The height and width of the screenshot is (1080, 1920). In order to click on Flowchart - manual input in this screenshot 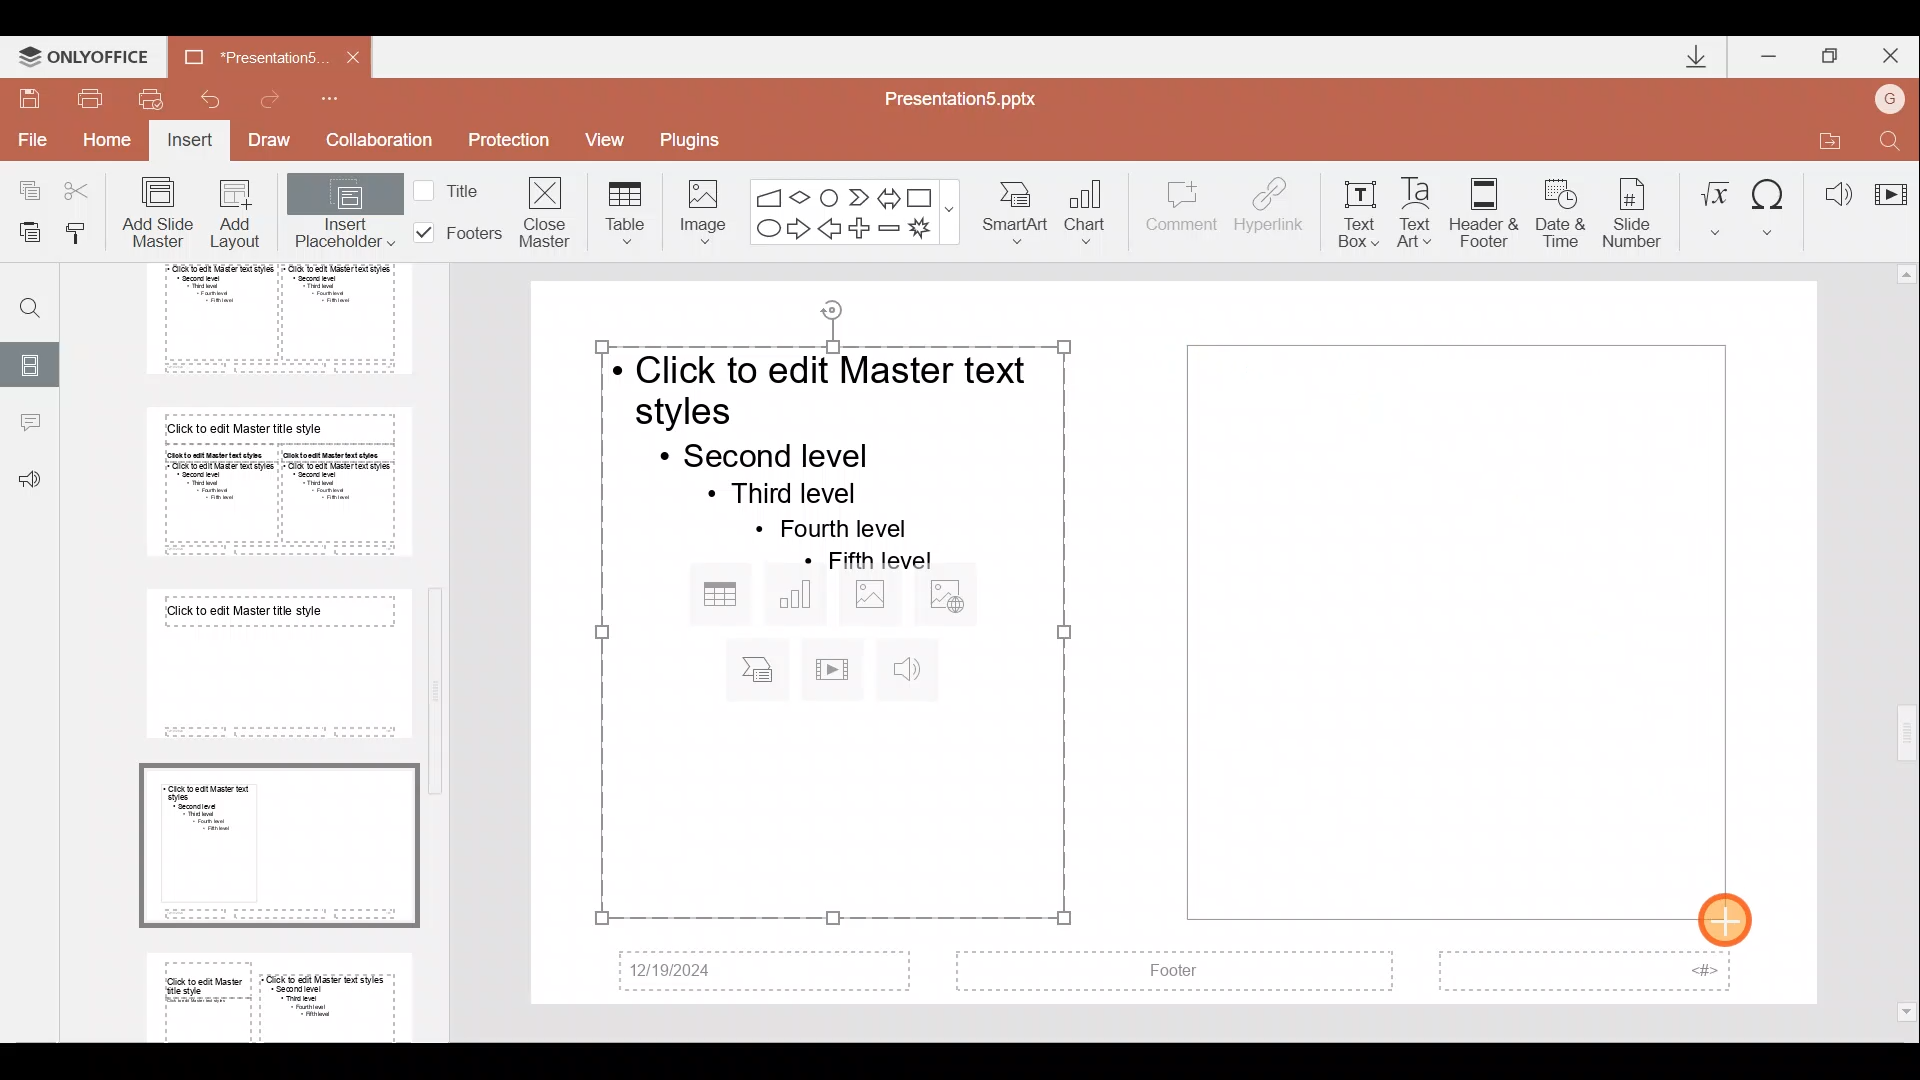, I will do `click(768, 194)`.